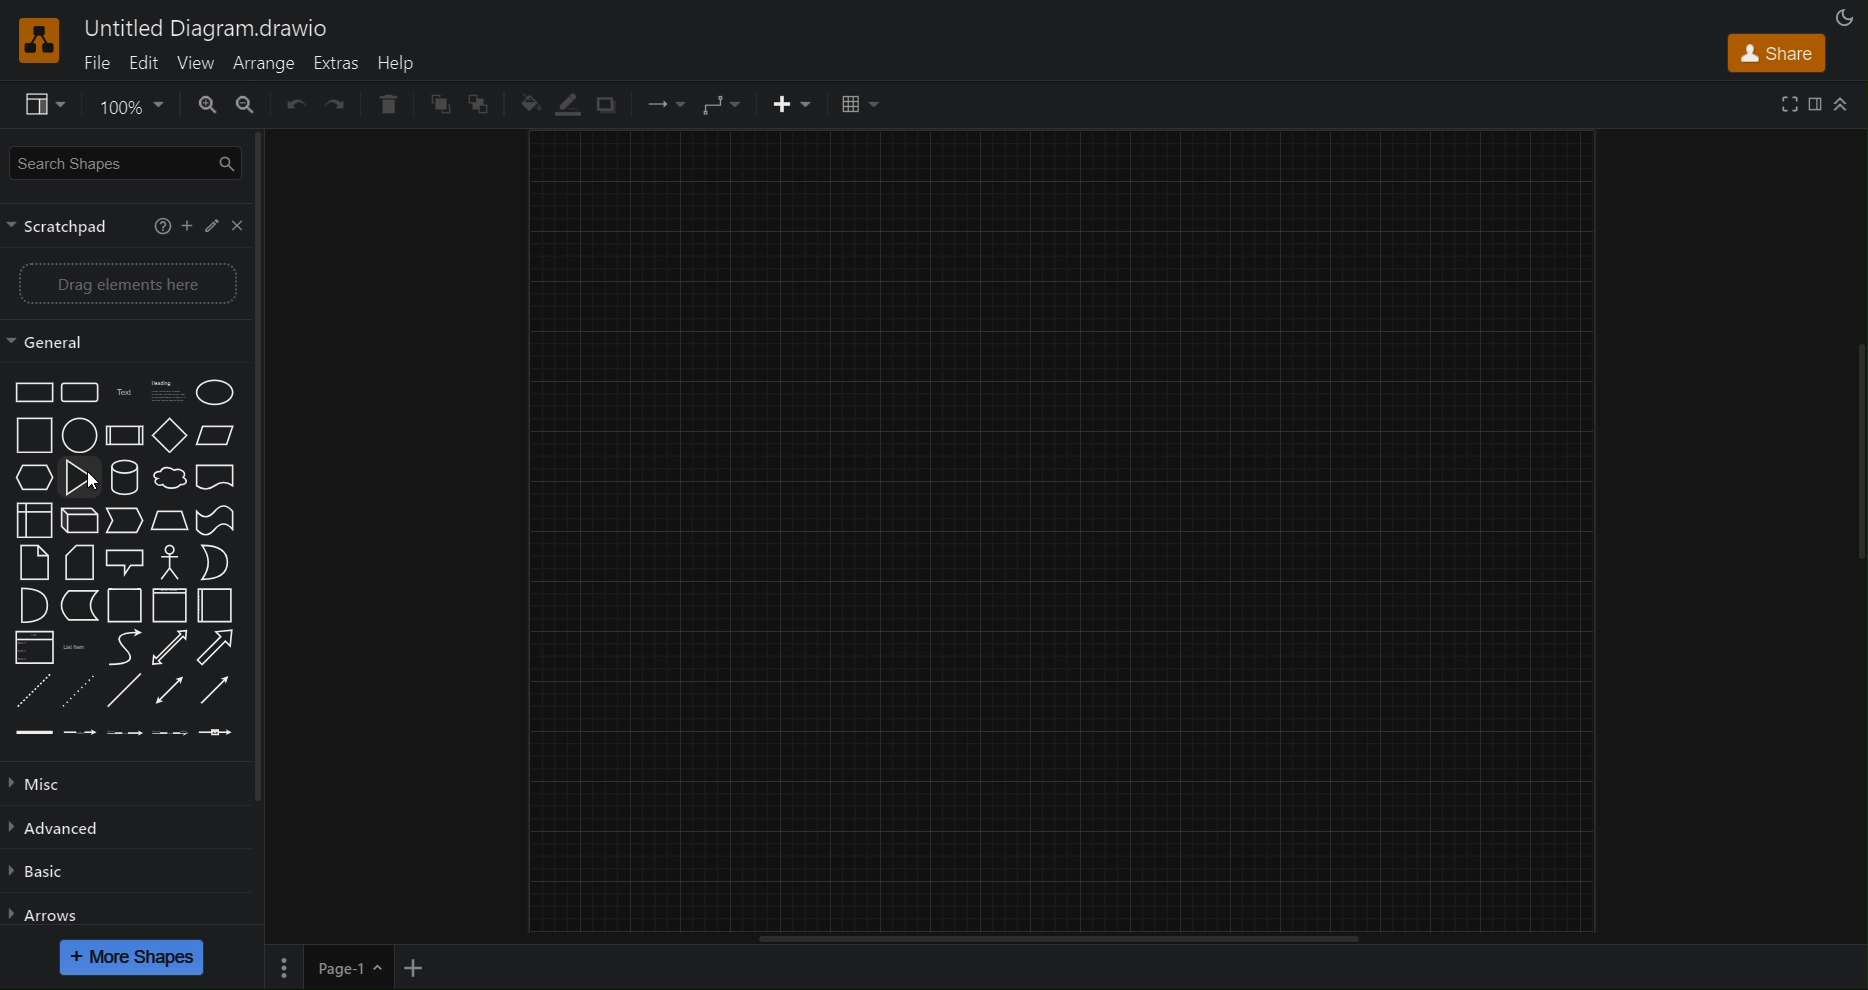 Image resolution: width=1868 pixels, height=990 pixels. What do you see at coordinates (606, 105) in the screenshot?
I see `Shadow` at bounding box center [606, 105].